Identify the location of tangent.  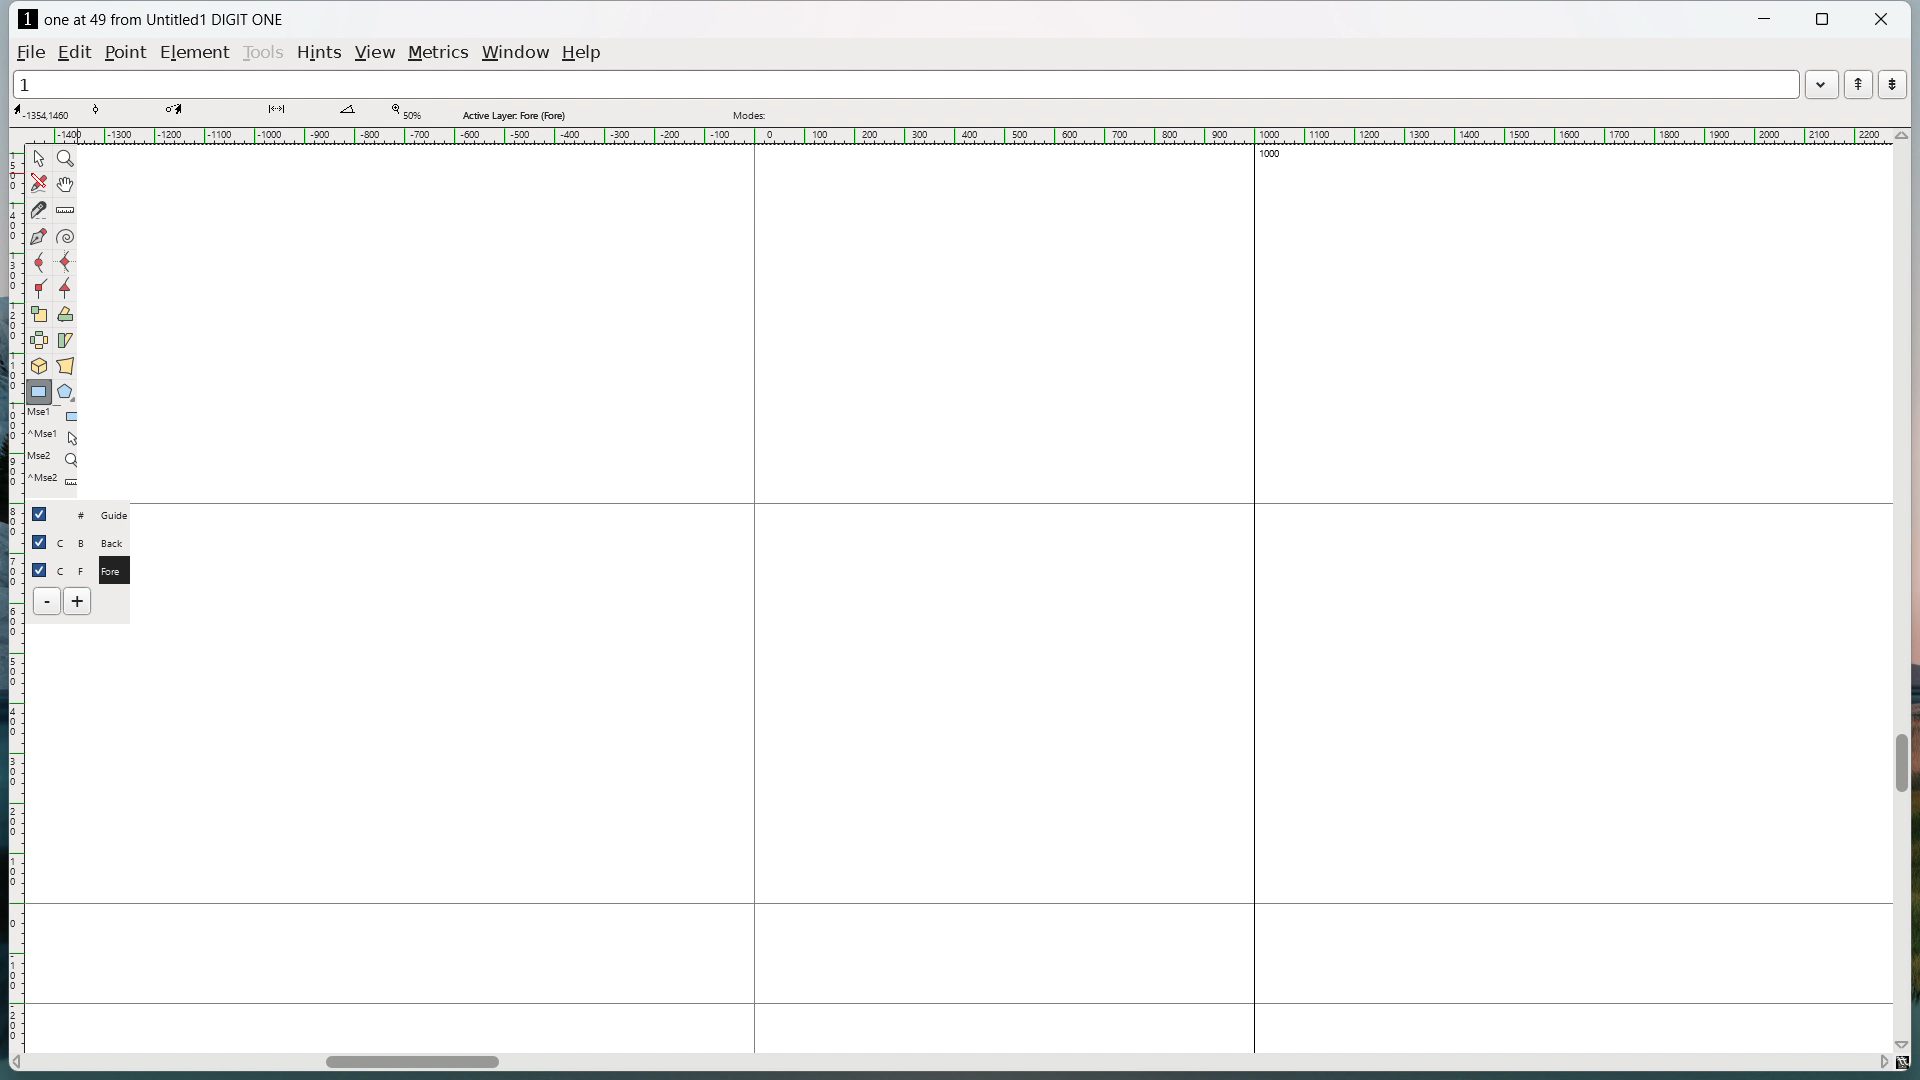
(98, 110).